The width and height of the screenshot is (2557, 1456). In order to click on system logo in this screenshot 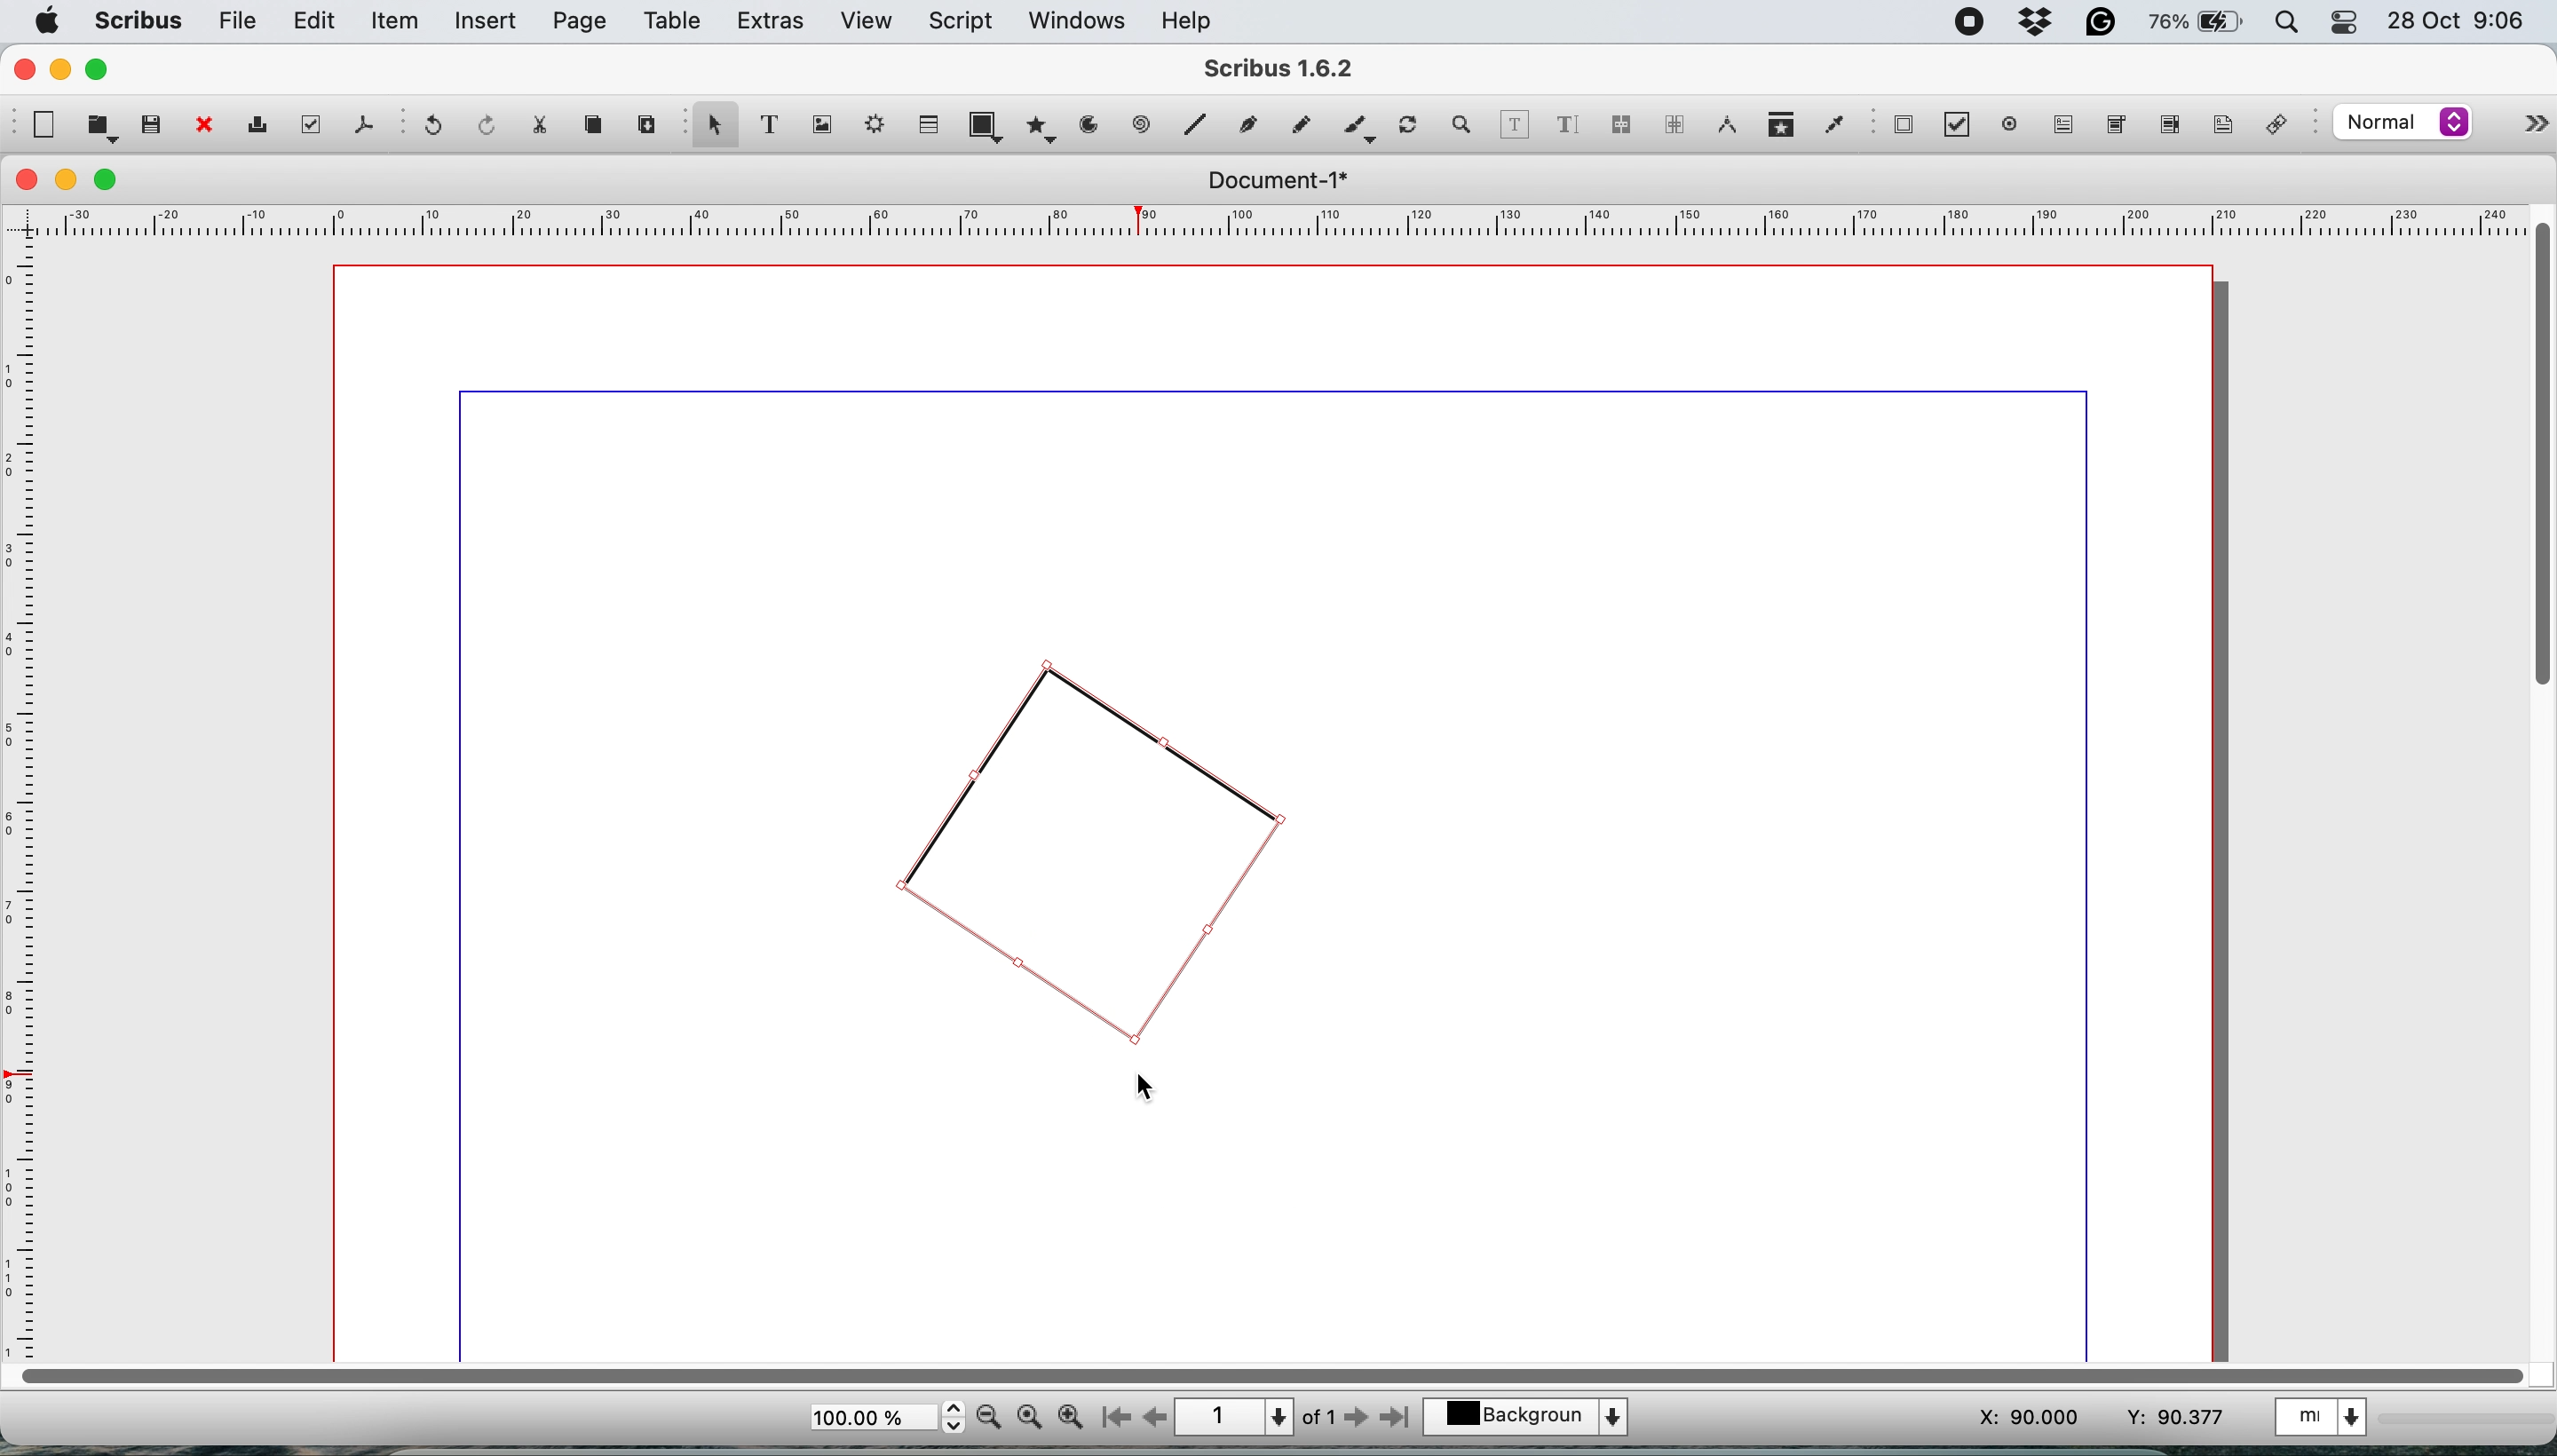, I will do `click(49, 20)`.